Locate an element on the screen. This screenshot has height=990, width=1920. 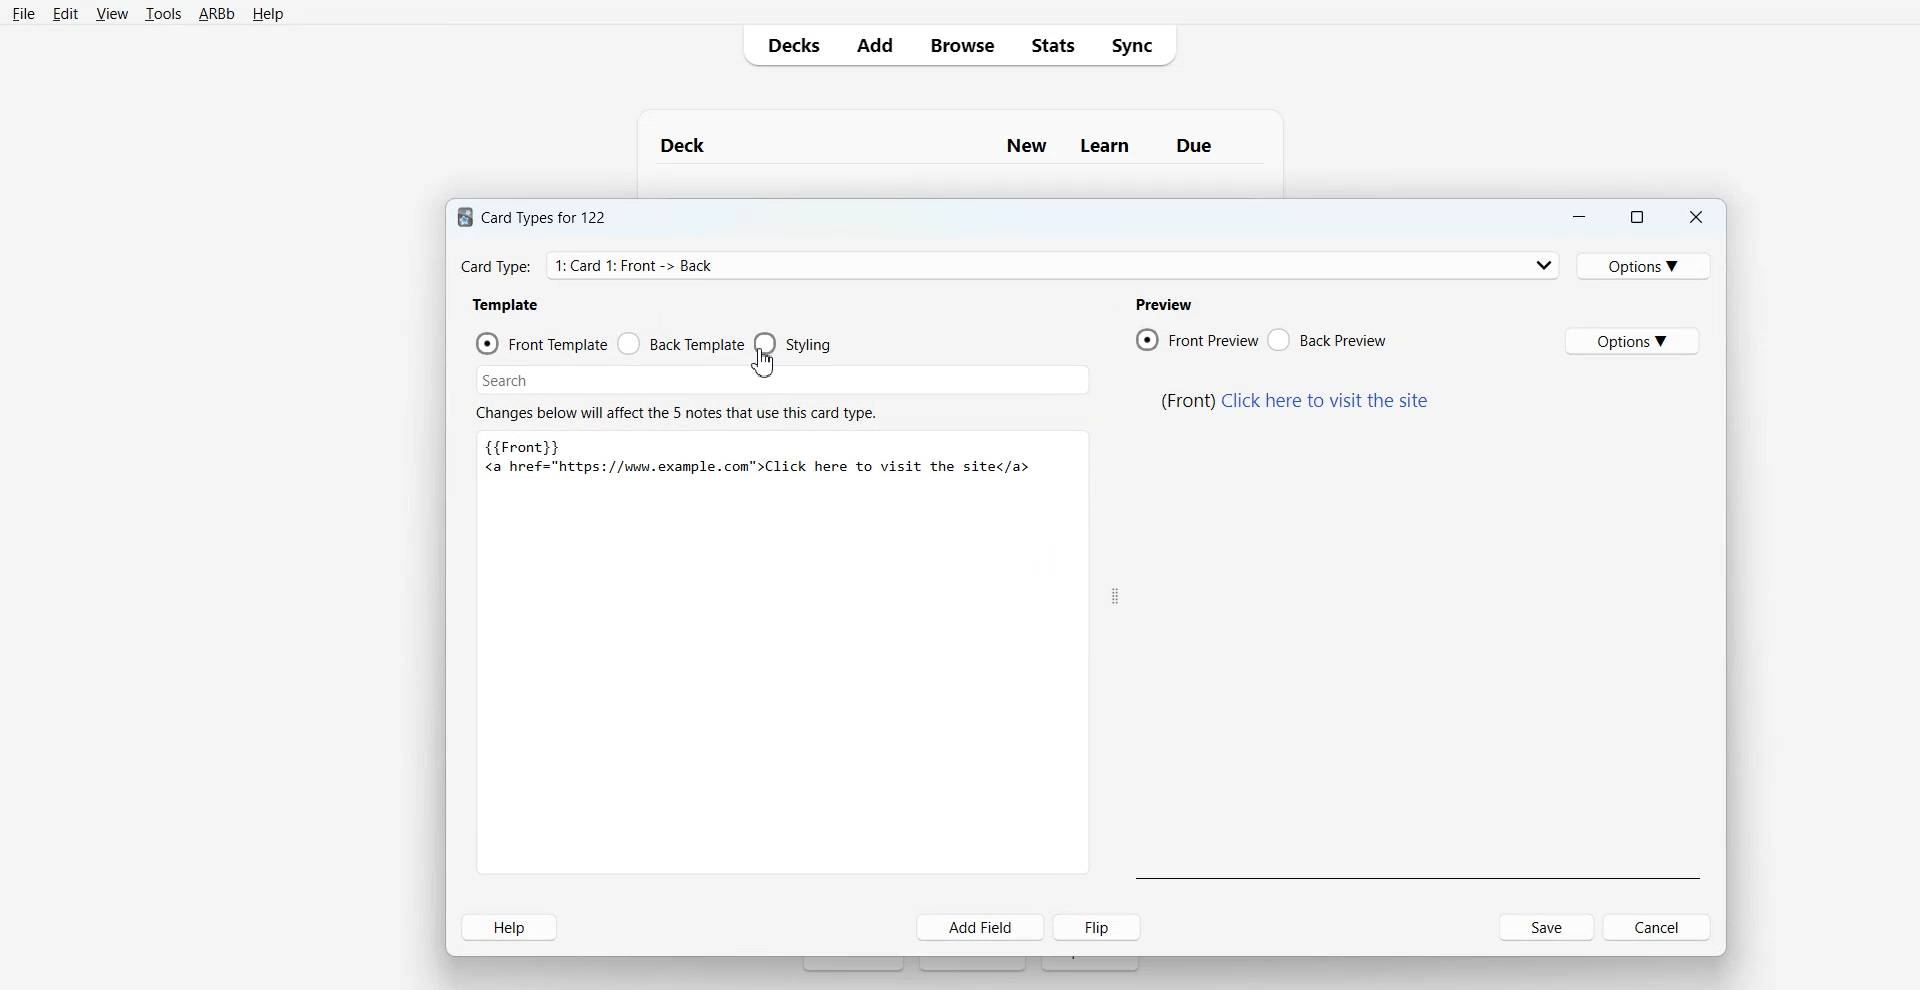
Search Bar is located at coordinates (783, 378).